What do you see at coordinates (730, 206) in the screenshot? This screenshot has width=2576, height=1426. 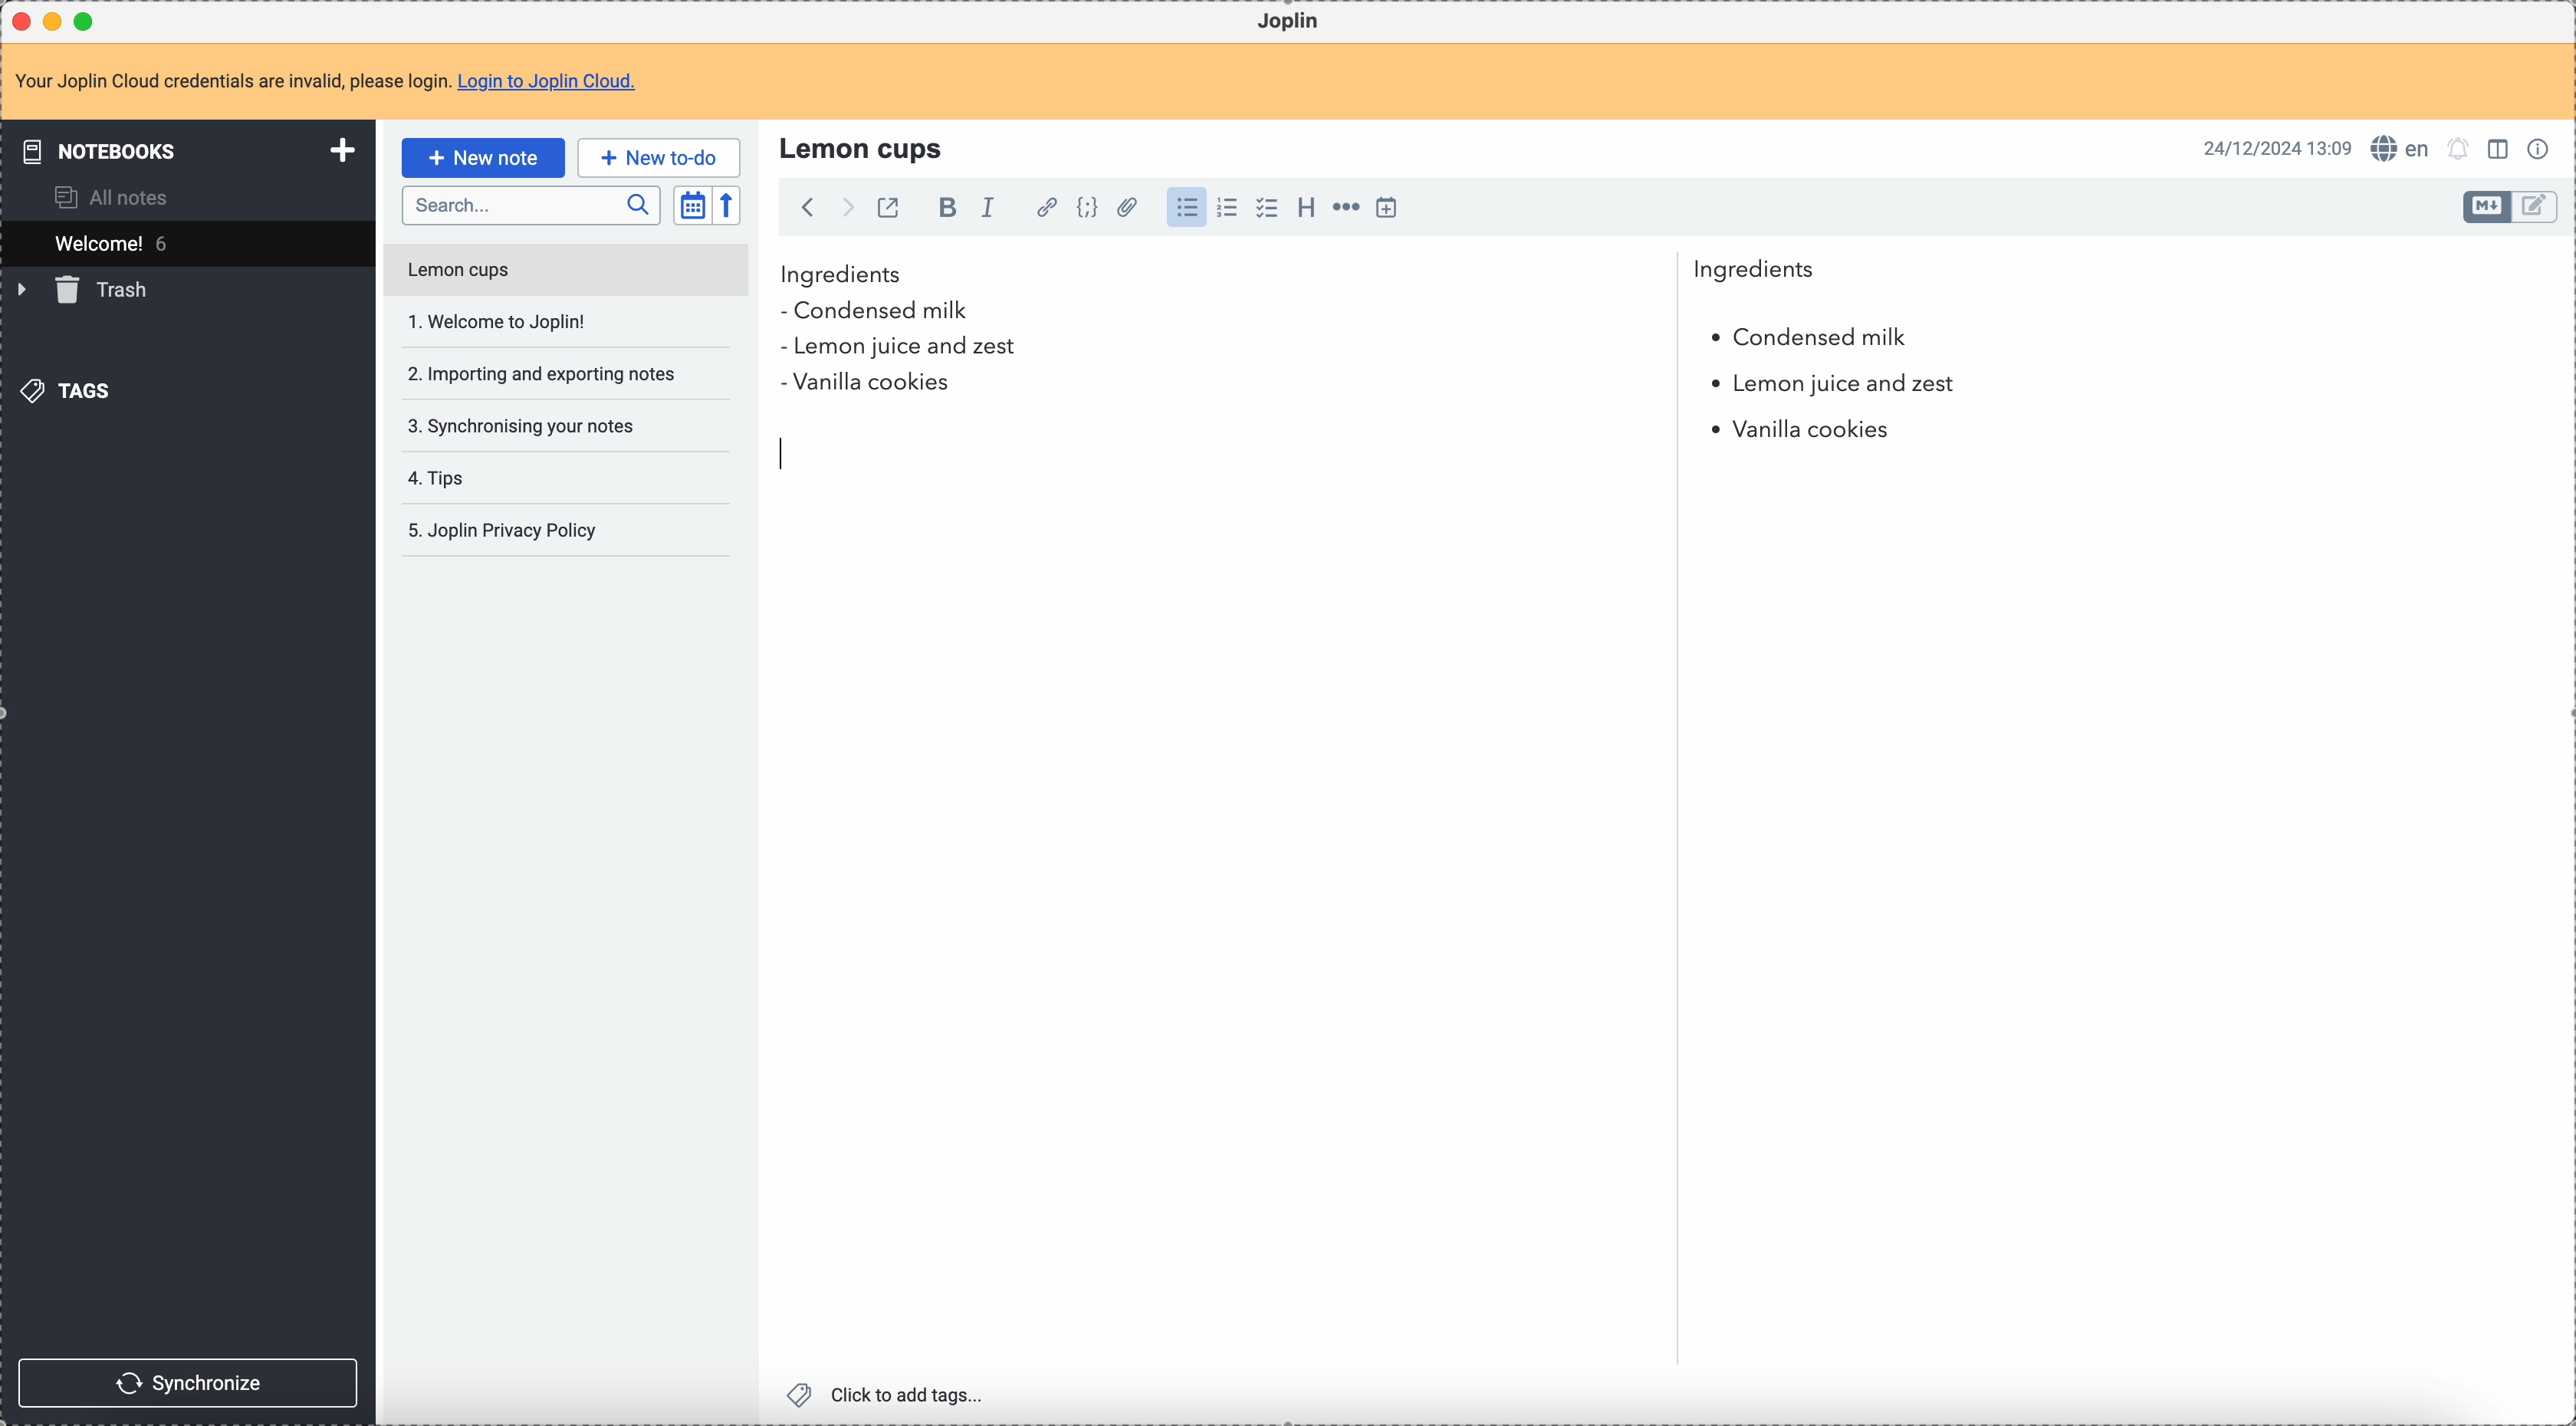 I see `reverse sort order` at bounding box center [730, 206].